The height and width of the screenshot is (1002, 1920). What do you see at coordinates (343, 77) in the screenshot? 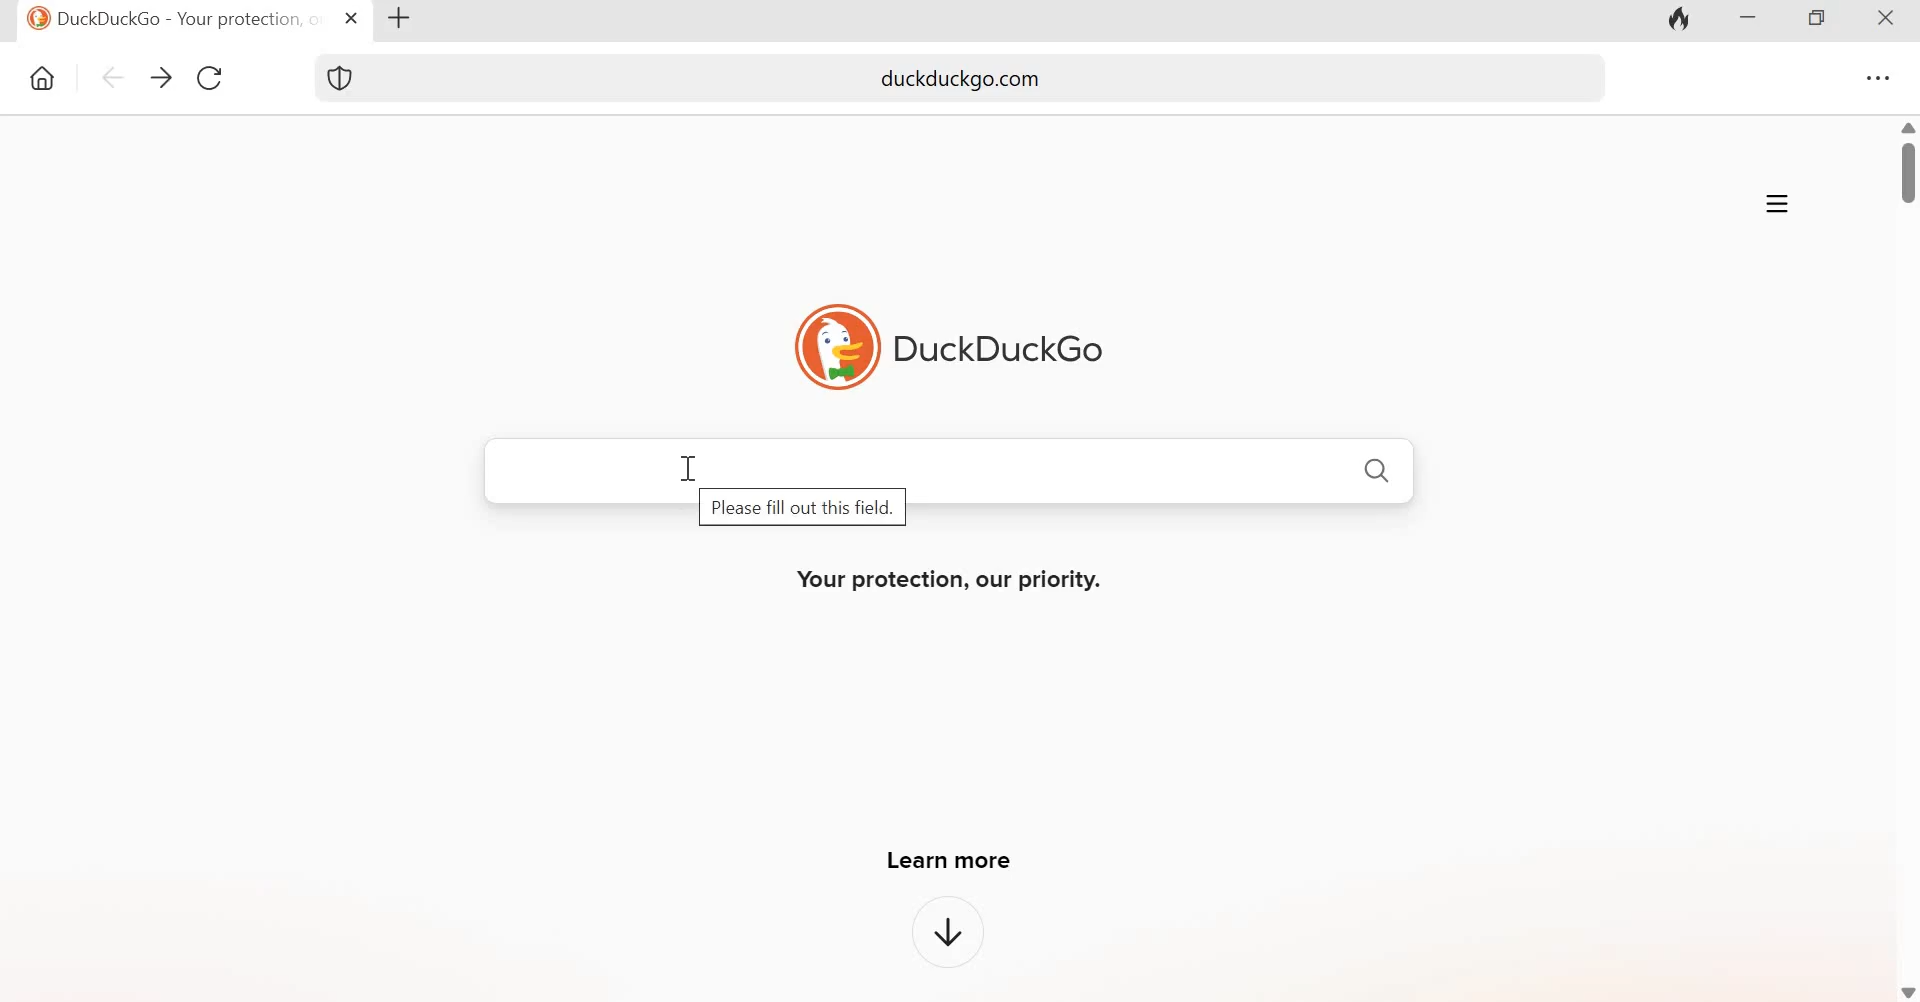
I see `Shield` at bounding box center [343, 77].